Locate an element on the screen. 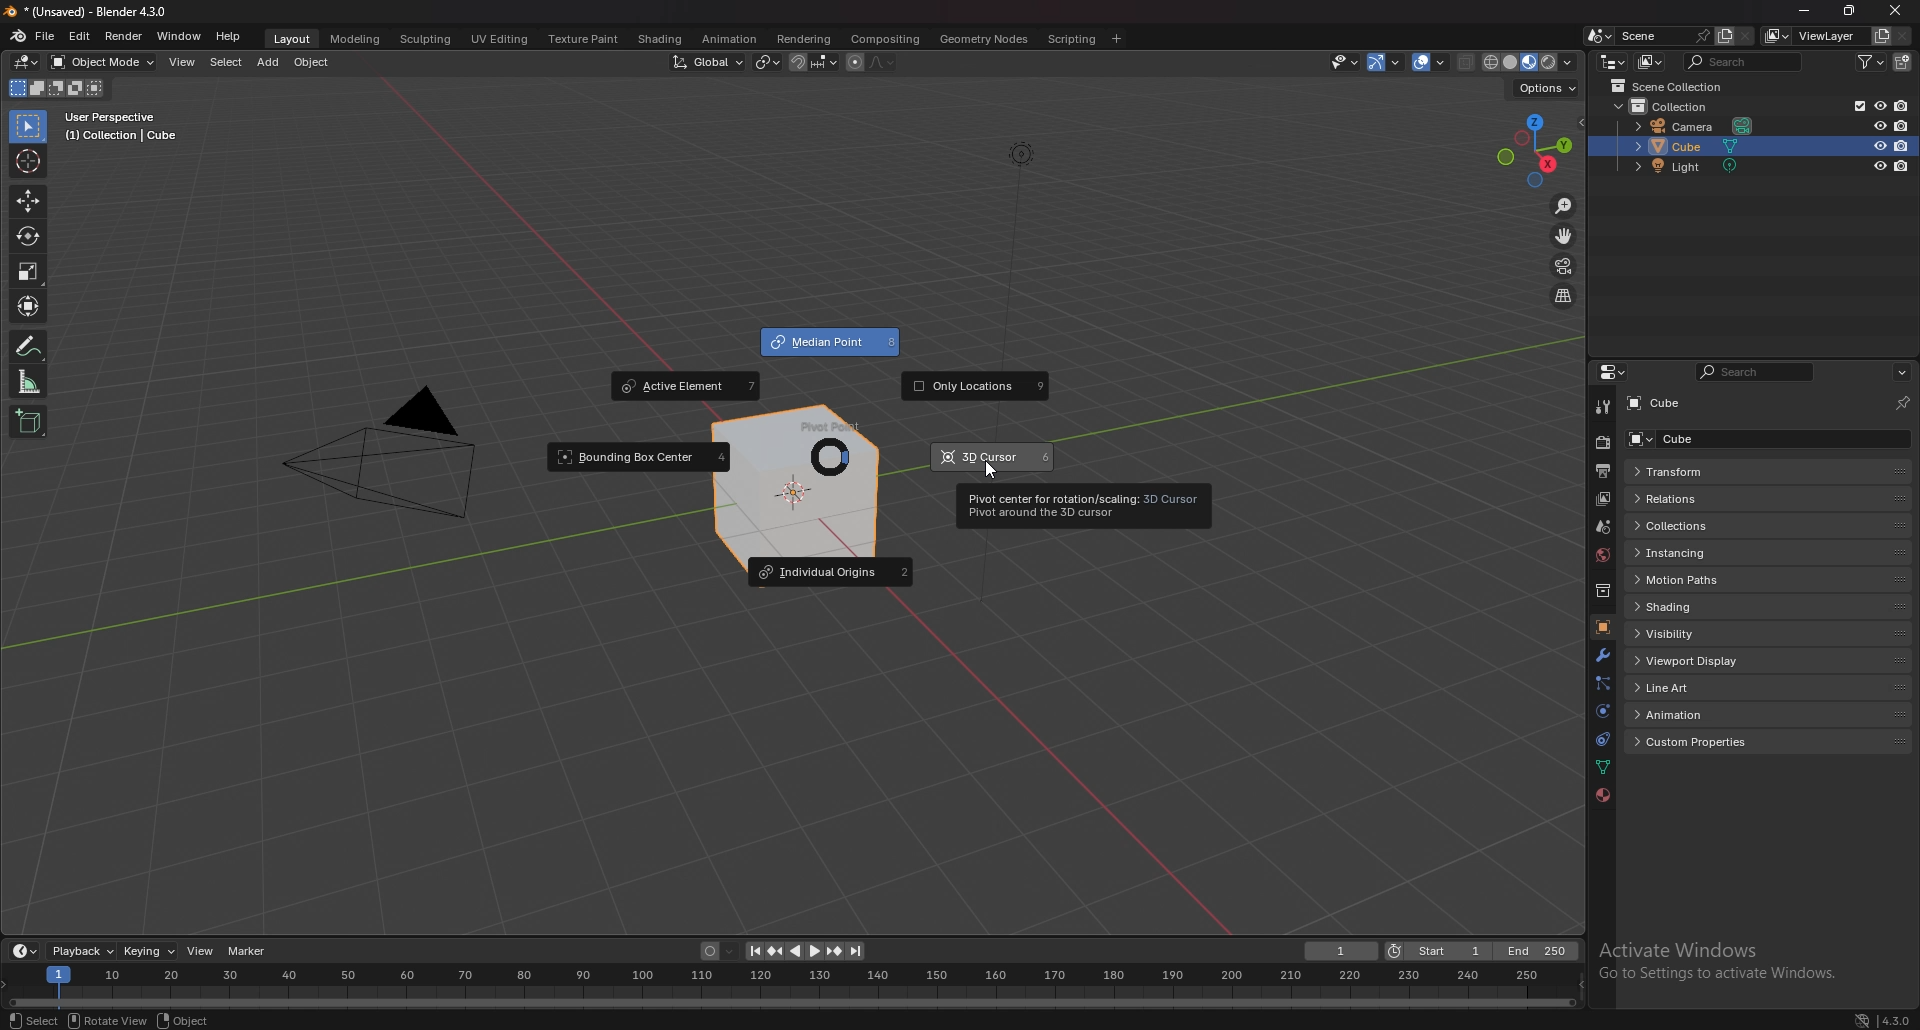 This screenshot has height=1030, width=1920. view is located at coordinates (182, 62).